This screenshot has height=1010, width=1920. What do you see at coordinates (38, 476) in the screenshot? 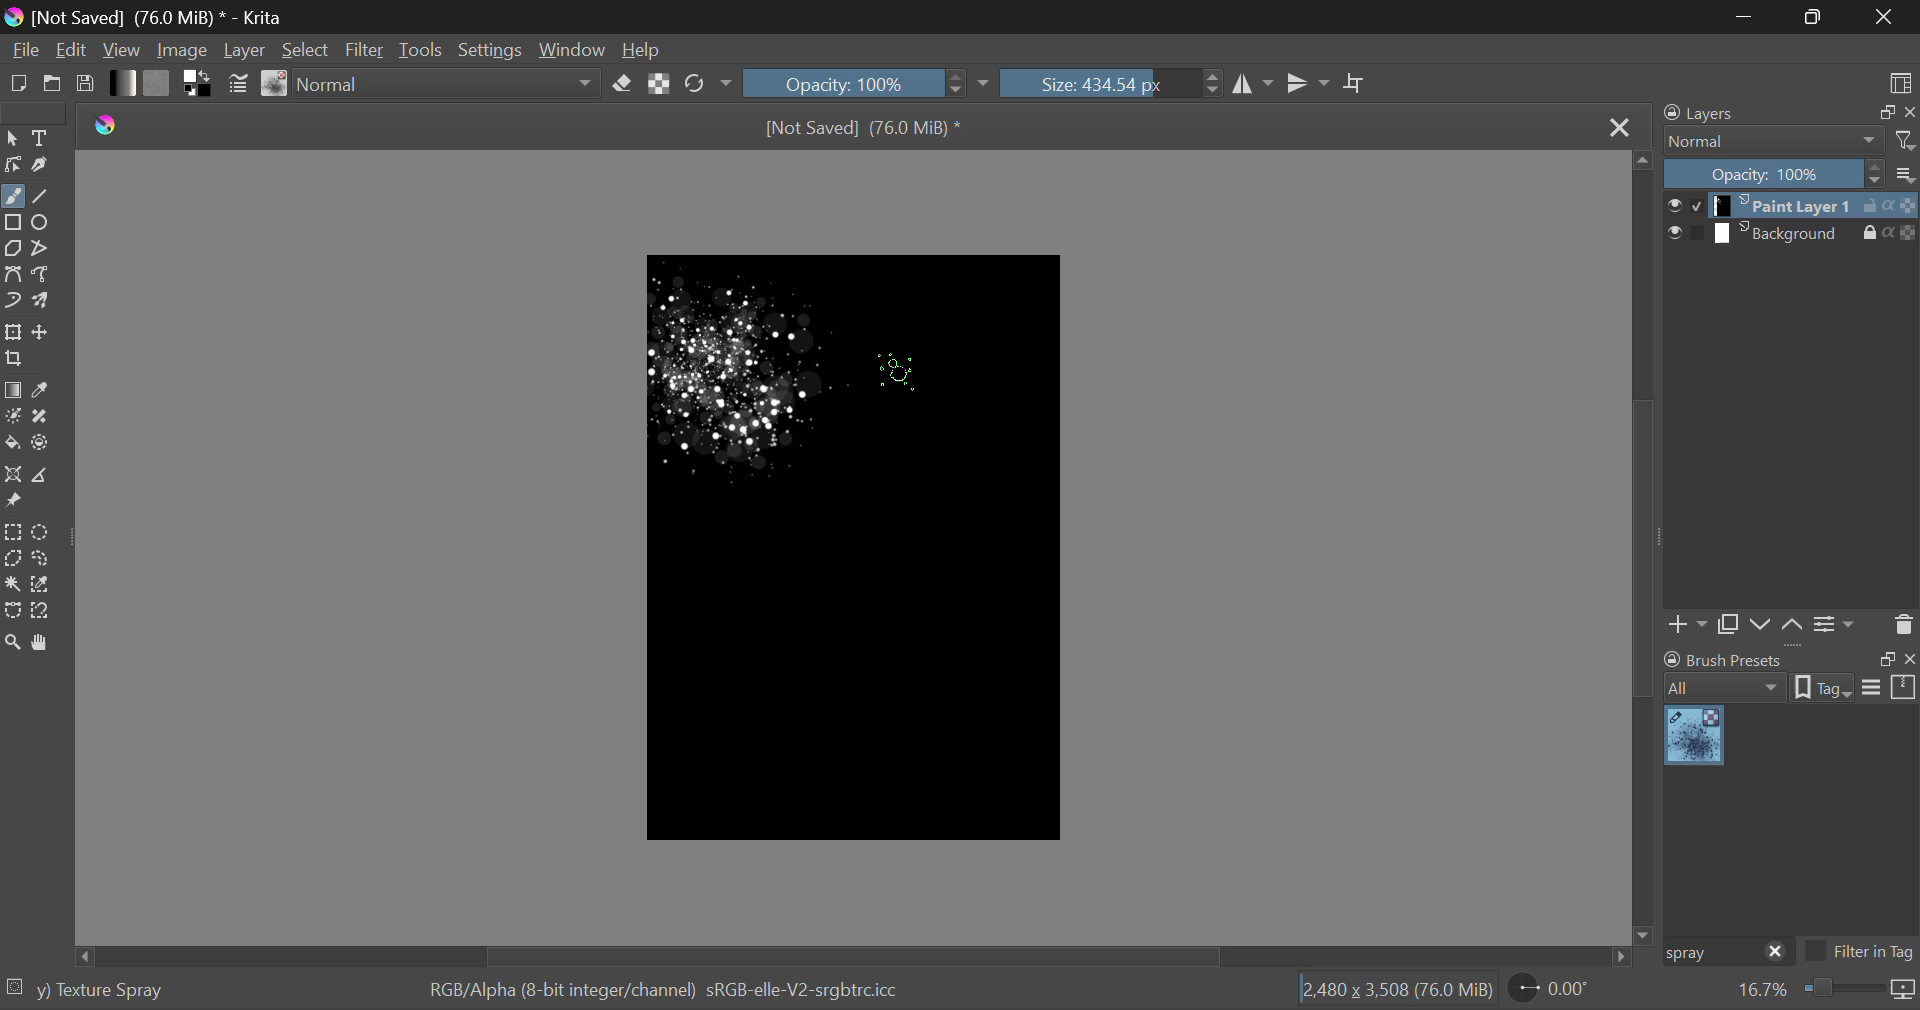
I see `Measurements` at bounding box center [38, 476].